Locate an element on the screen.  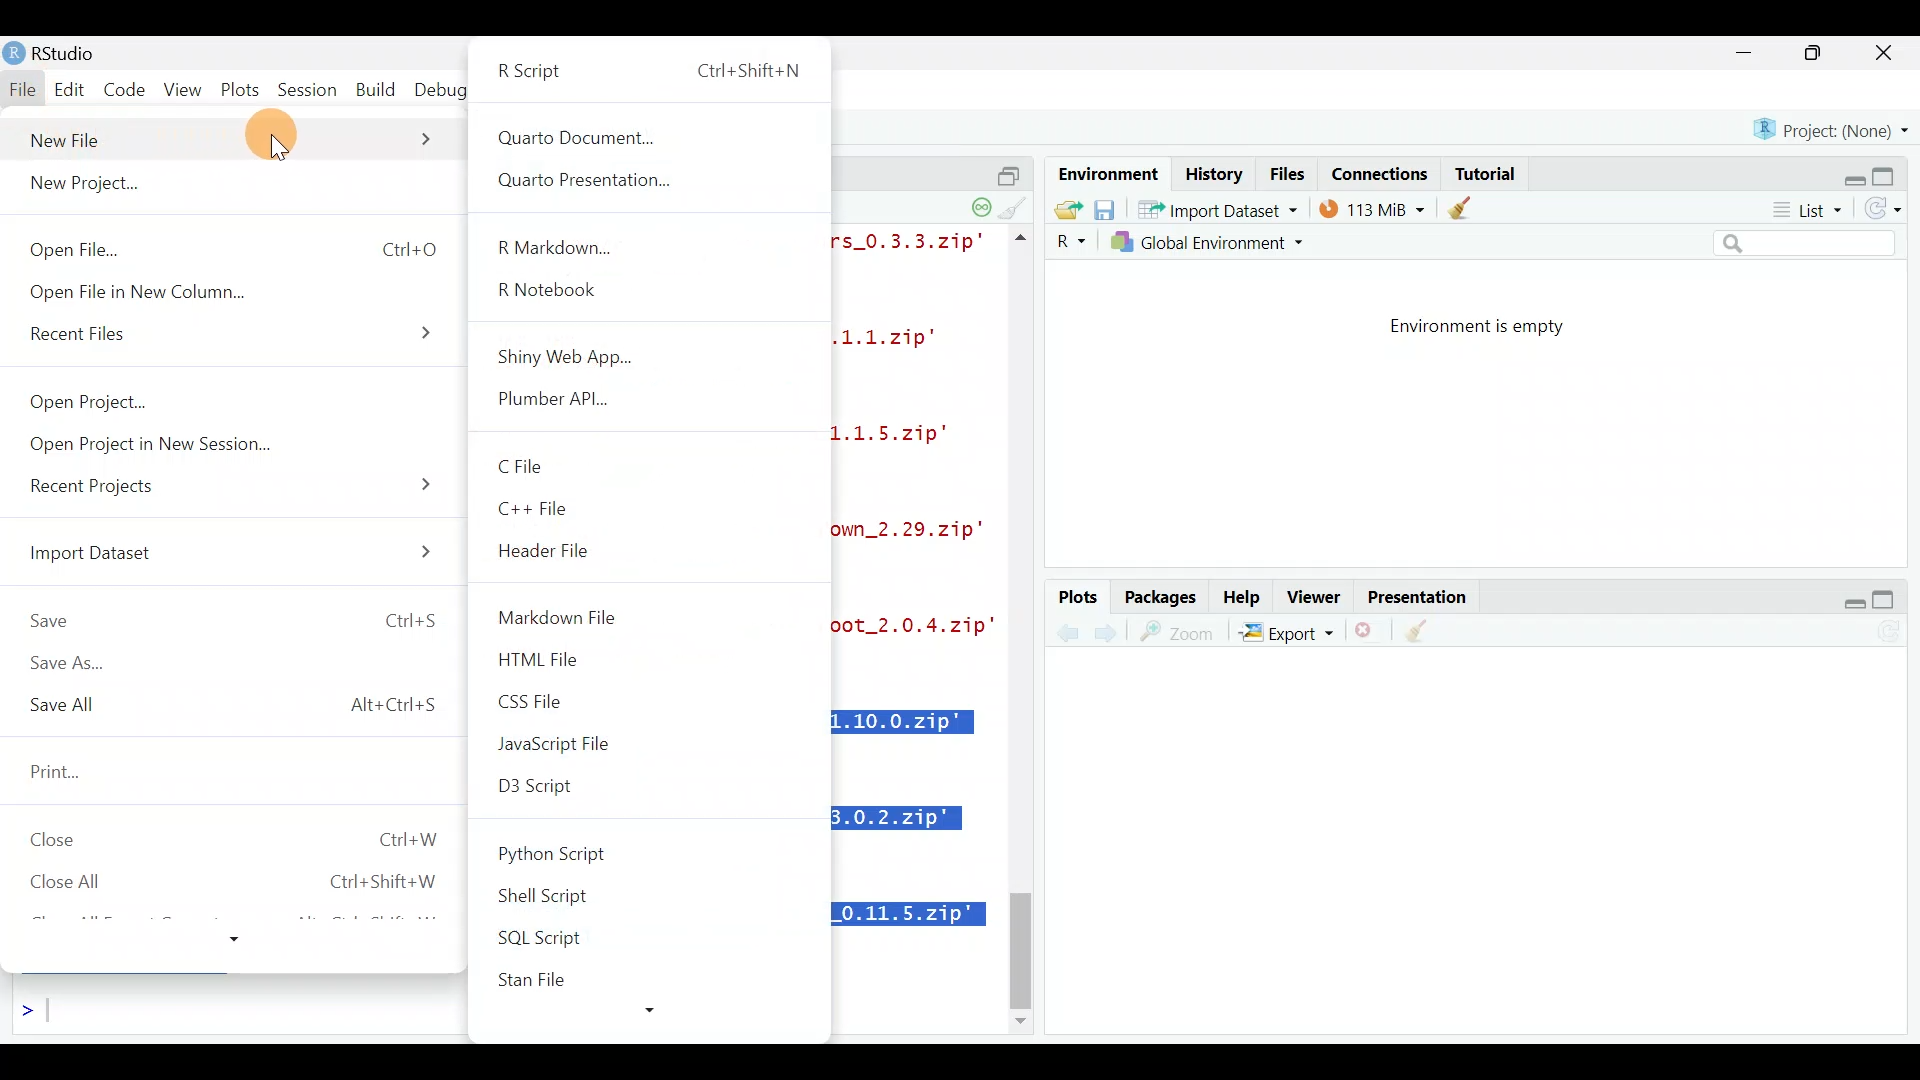
Presentation is located at coordinates (1421, 598).